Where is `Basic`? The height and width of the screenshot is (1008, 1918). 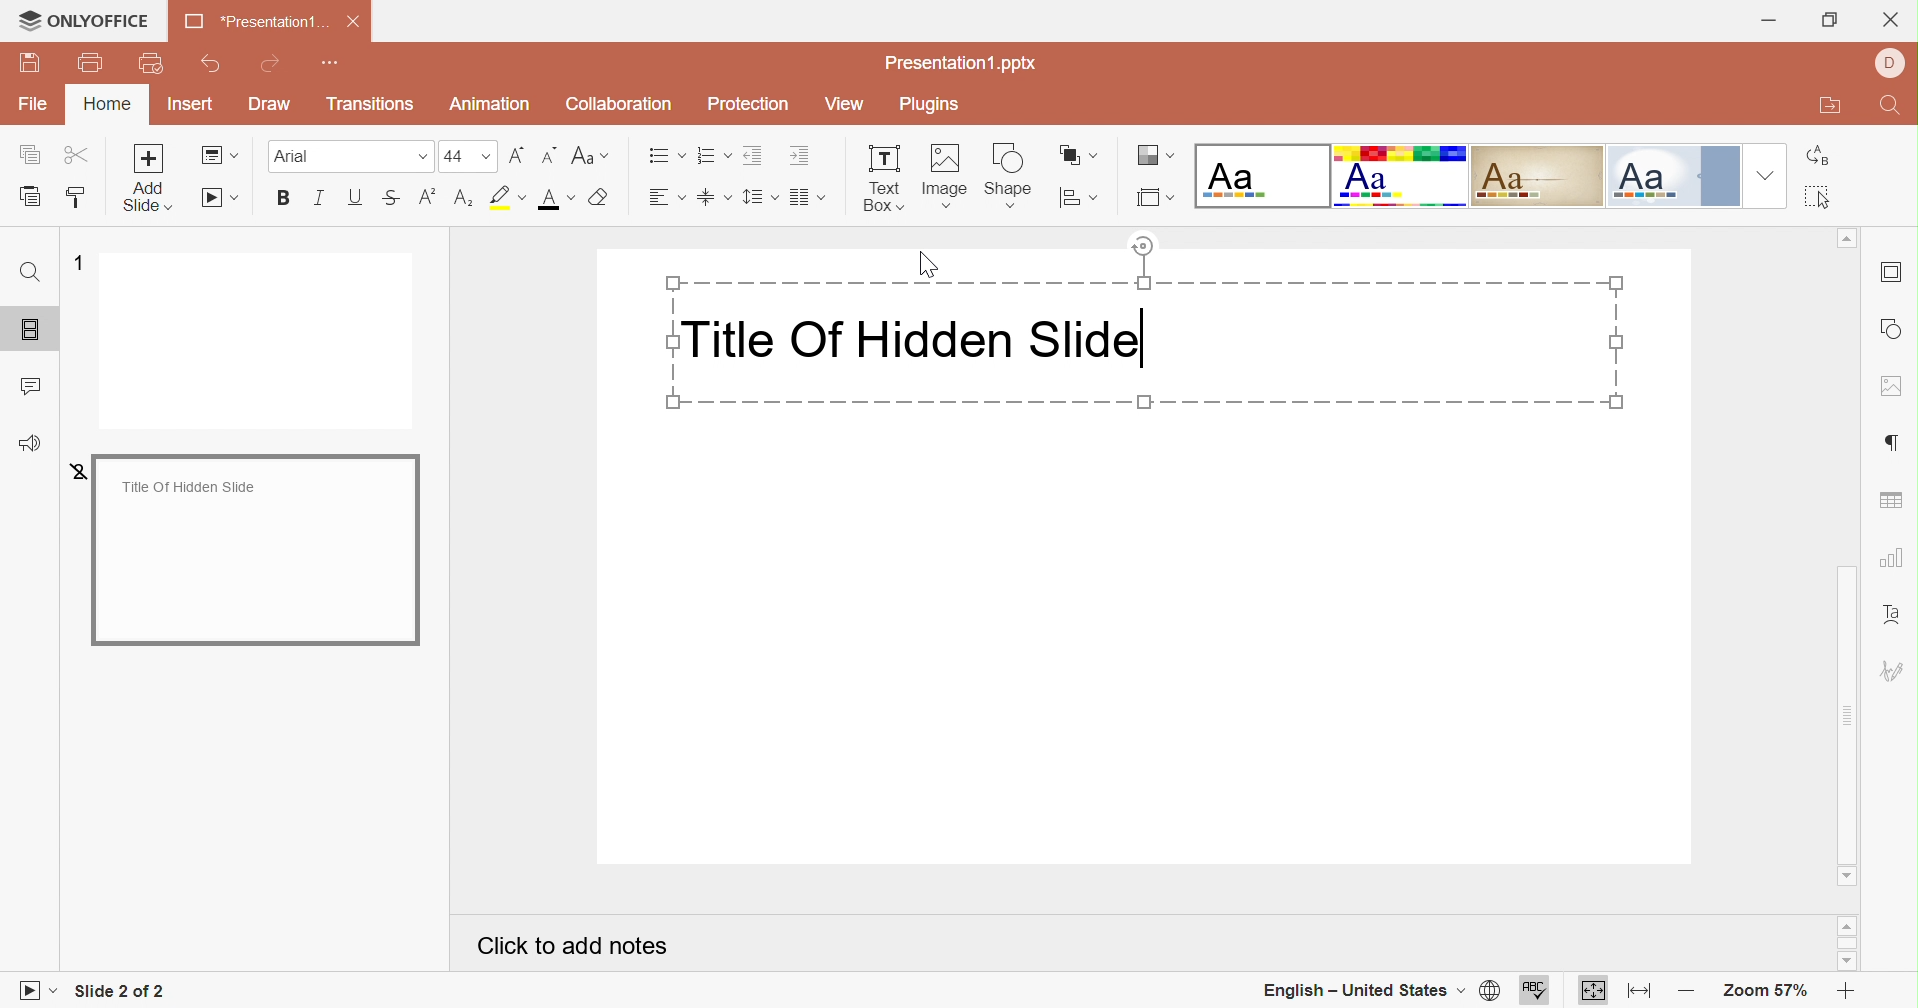
Basic is located at coordinates (1399, 177).